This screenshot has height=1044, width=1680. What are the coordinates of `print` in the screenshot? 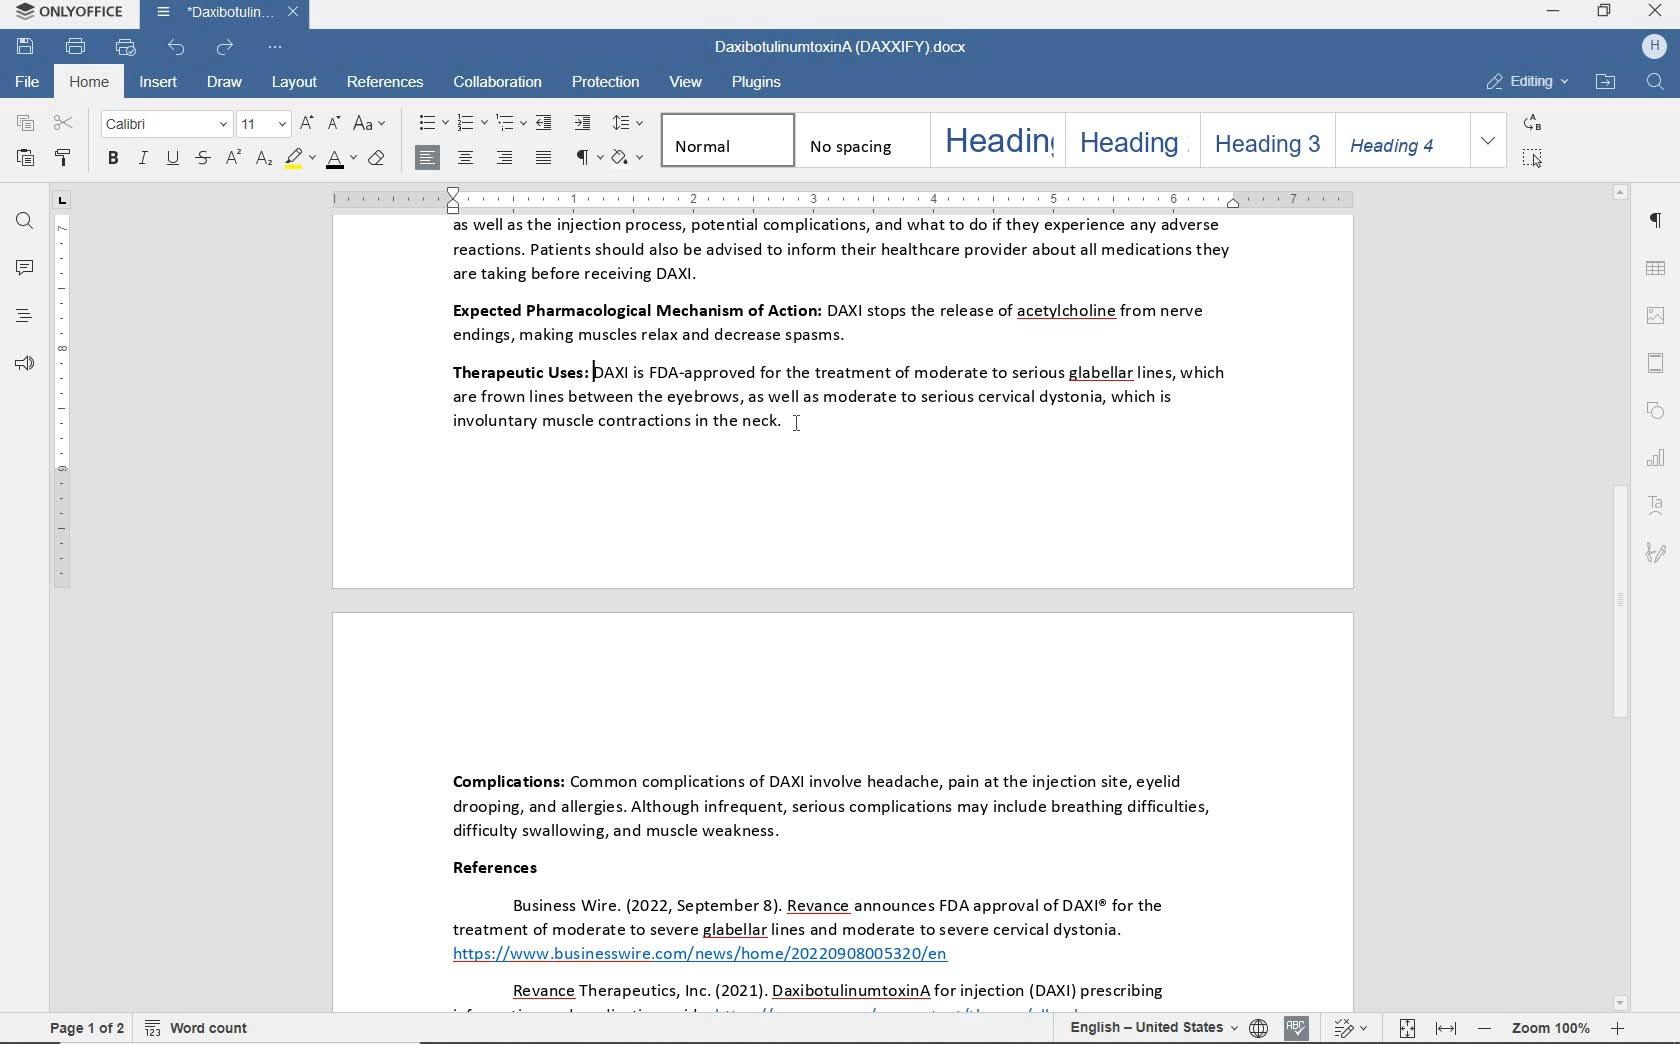 It's located at (74, 47).